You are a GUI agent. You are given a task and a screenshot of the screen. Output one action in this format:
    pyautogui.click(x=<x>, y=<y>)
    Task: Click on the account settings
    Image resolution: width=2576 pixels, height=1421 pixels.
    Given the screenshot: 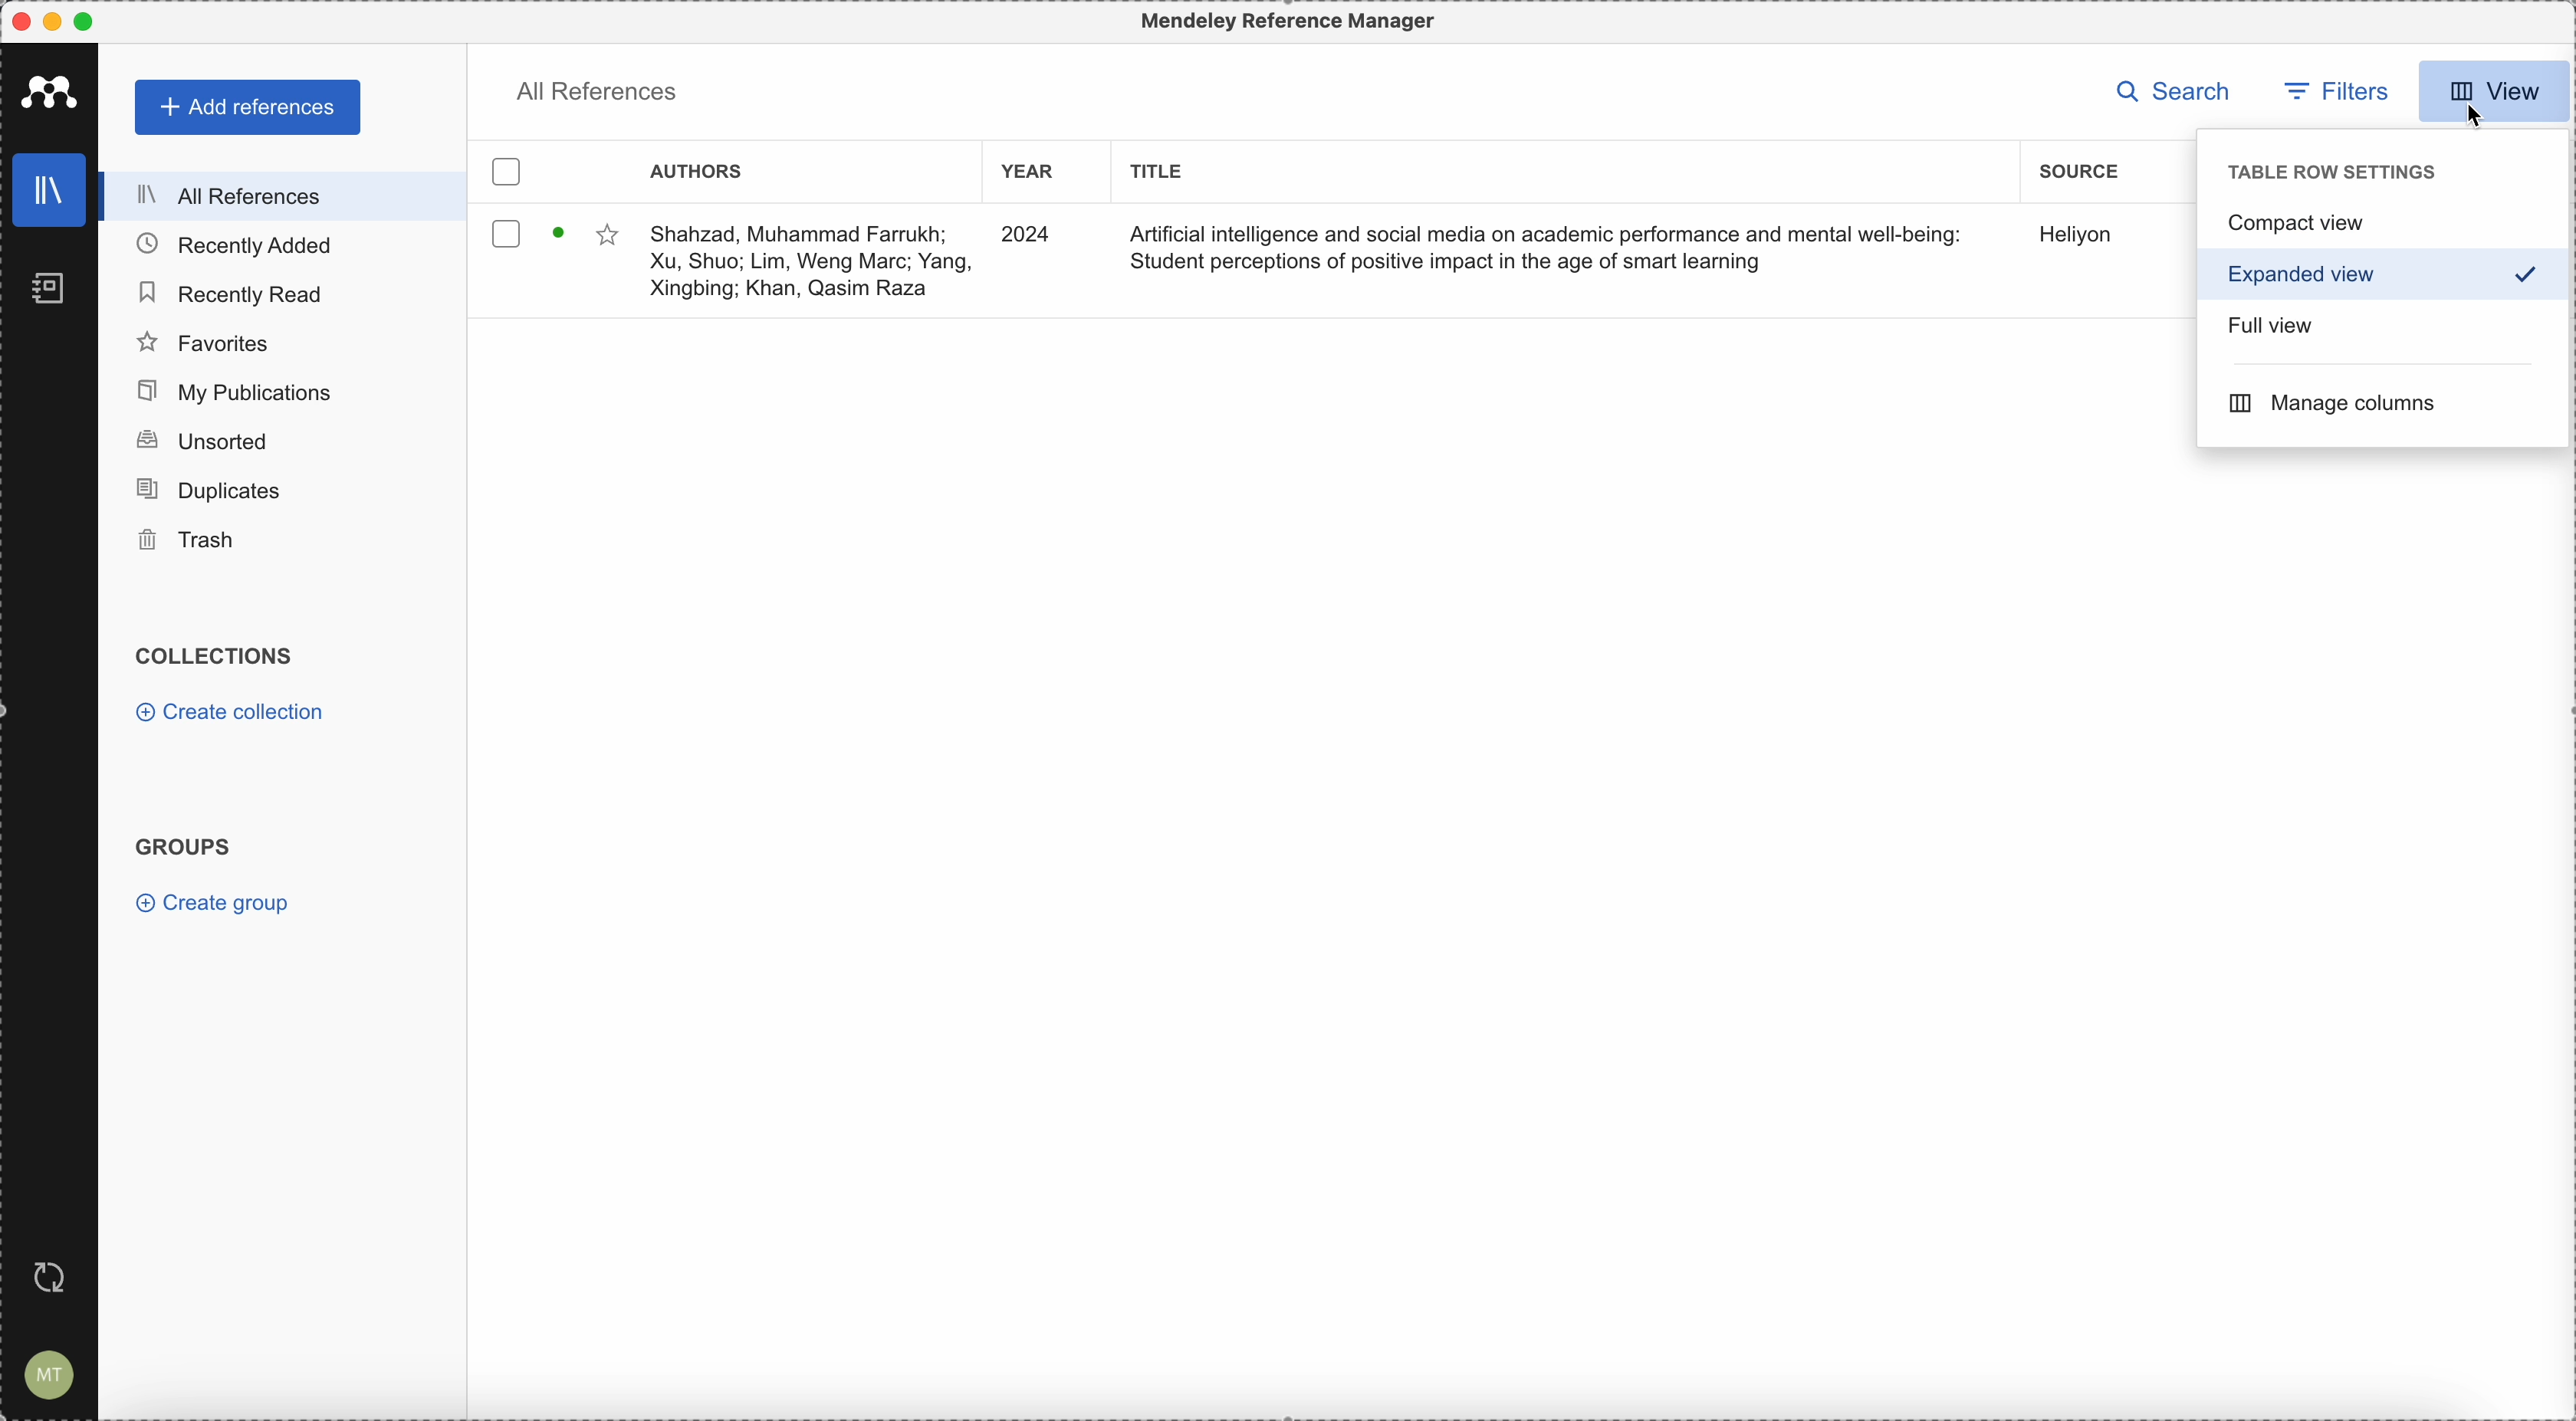 What is the action you would take?
    pyautogui.click(x=53, y=1374)
    